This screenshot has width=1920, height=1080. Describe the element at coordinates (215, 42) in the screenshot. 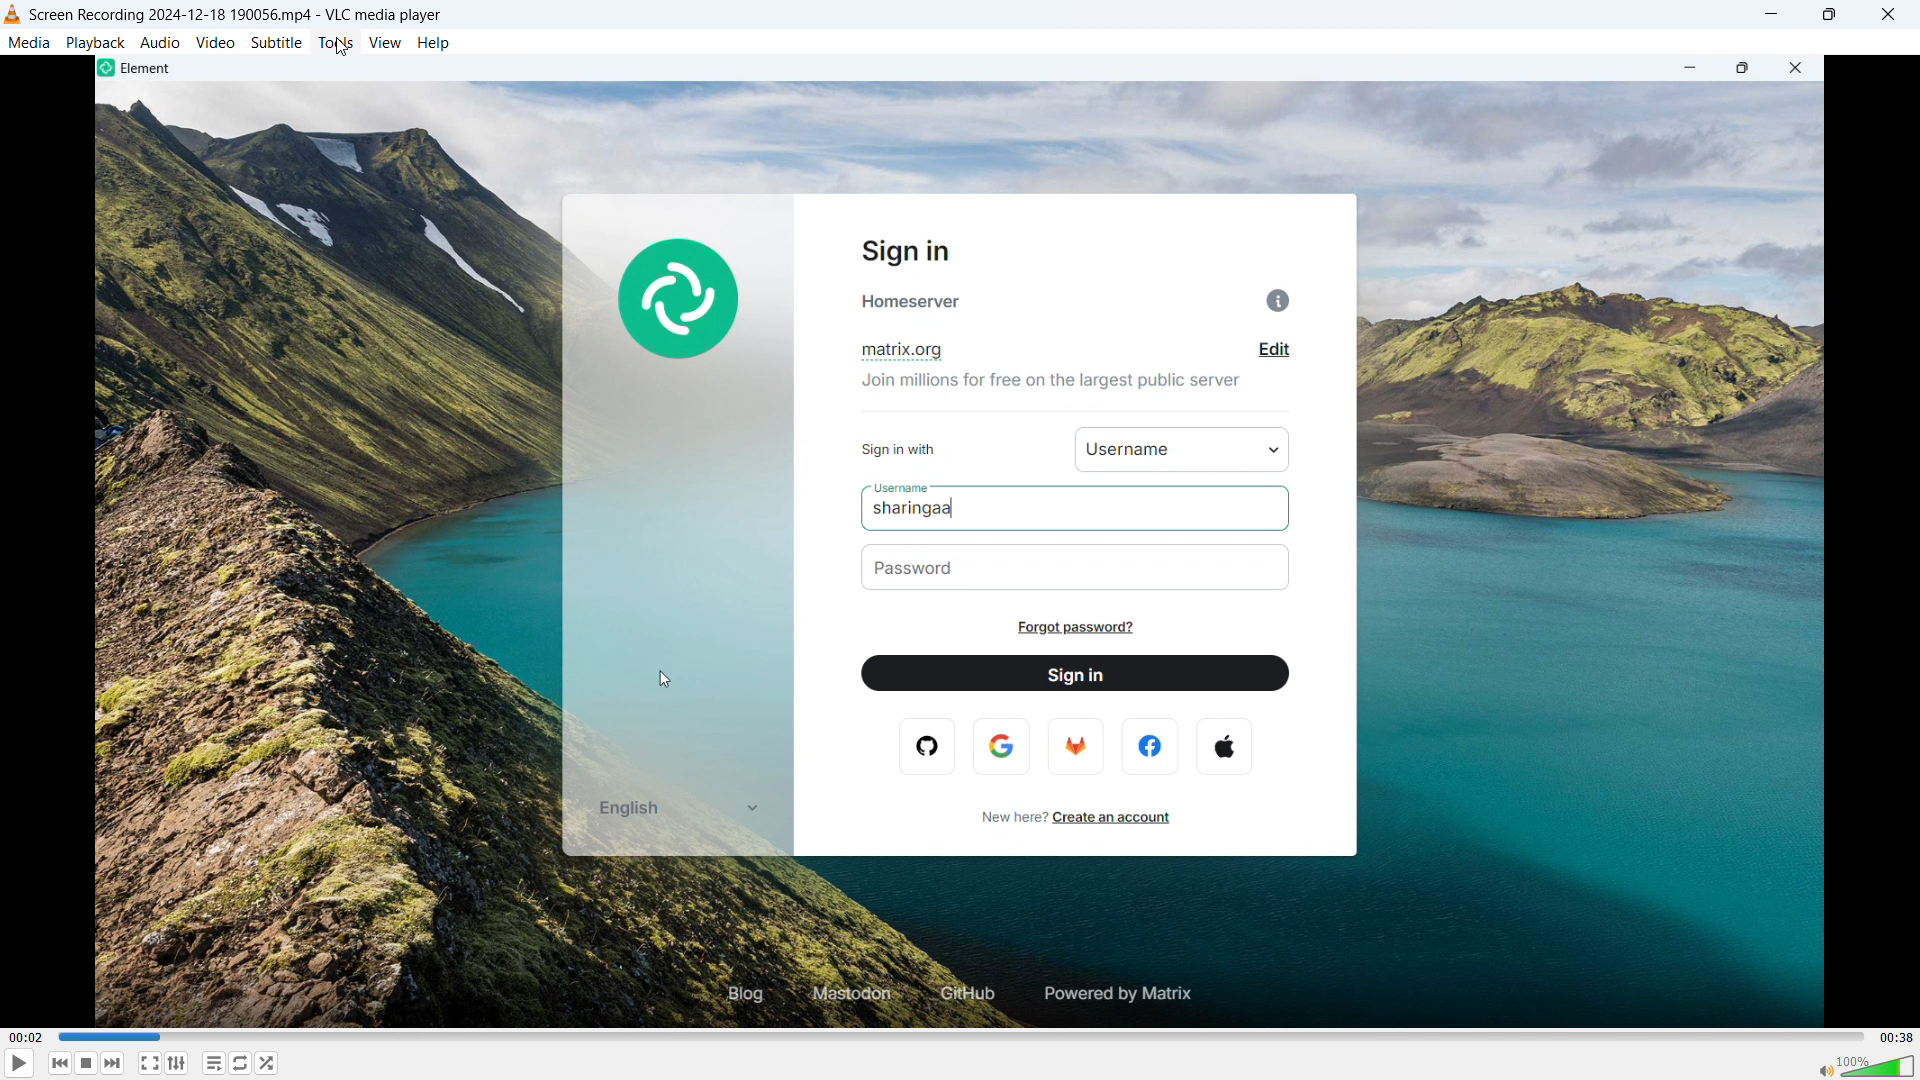

I see `video` at that location.